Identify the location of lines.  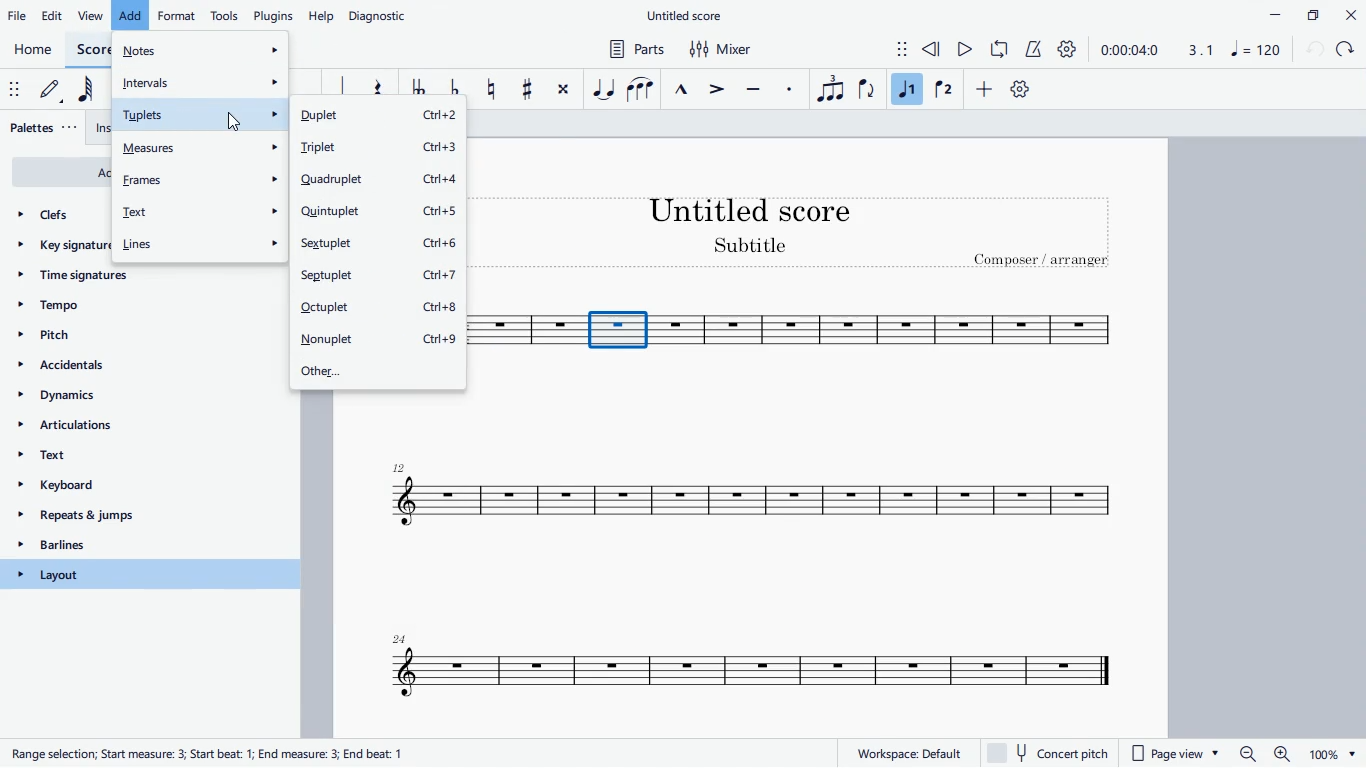
(199, 243).